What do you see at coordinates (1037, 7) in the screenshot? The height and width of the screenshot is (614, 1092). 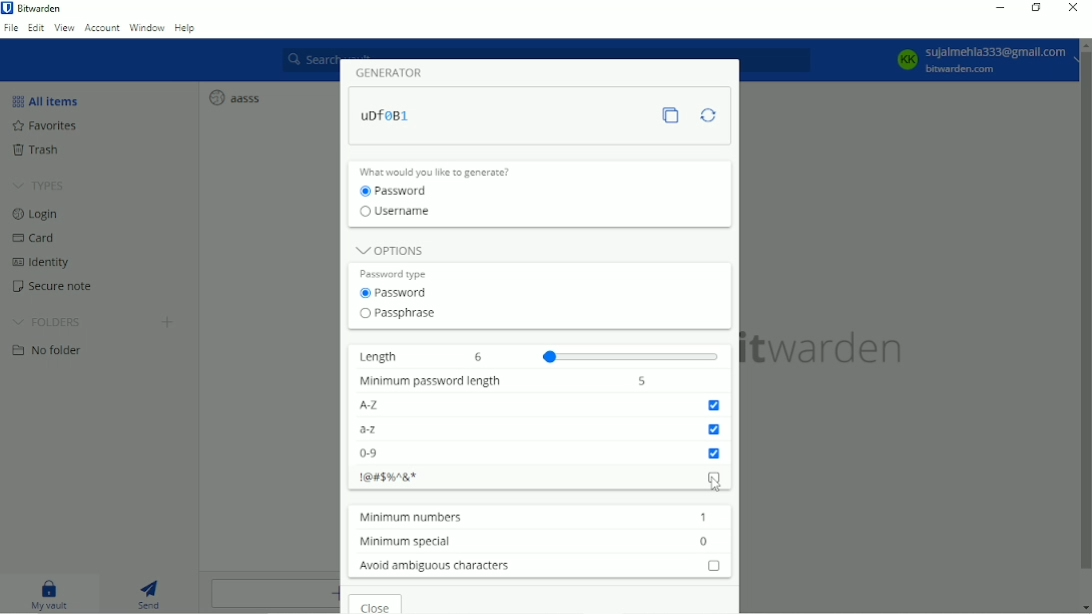 I see `Restore down` at bounding box center [1037, 7].